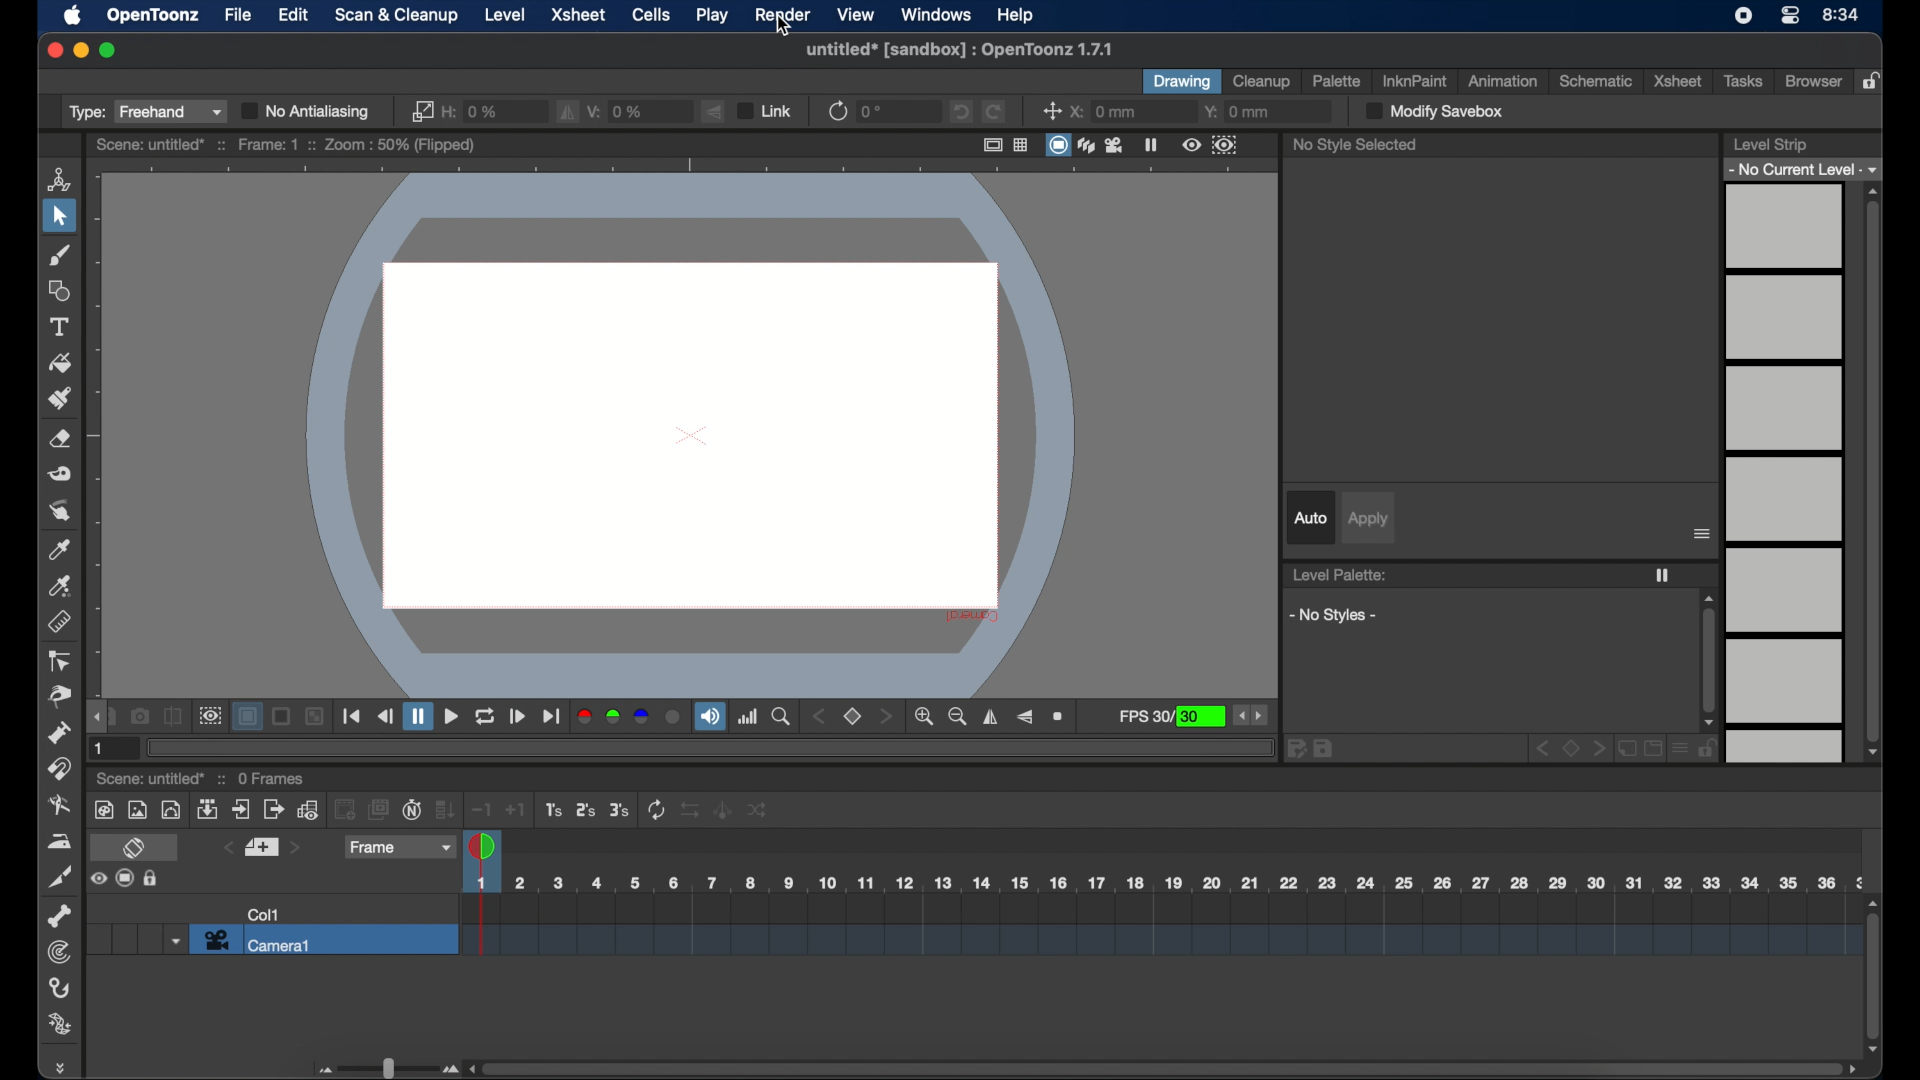 The height and width of the screenshot is (1080, 1920). Describe the element at coordinates (273, 809) in the screenshot. I see `` at that location.